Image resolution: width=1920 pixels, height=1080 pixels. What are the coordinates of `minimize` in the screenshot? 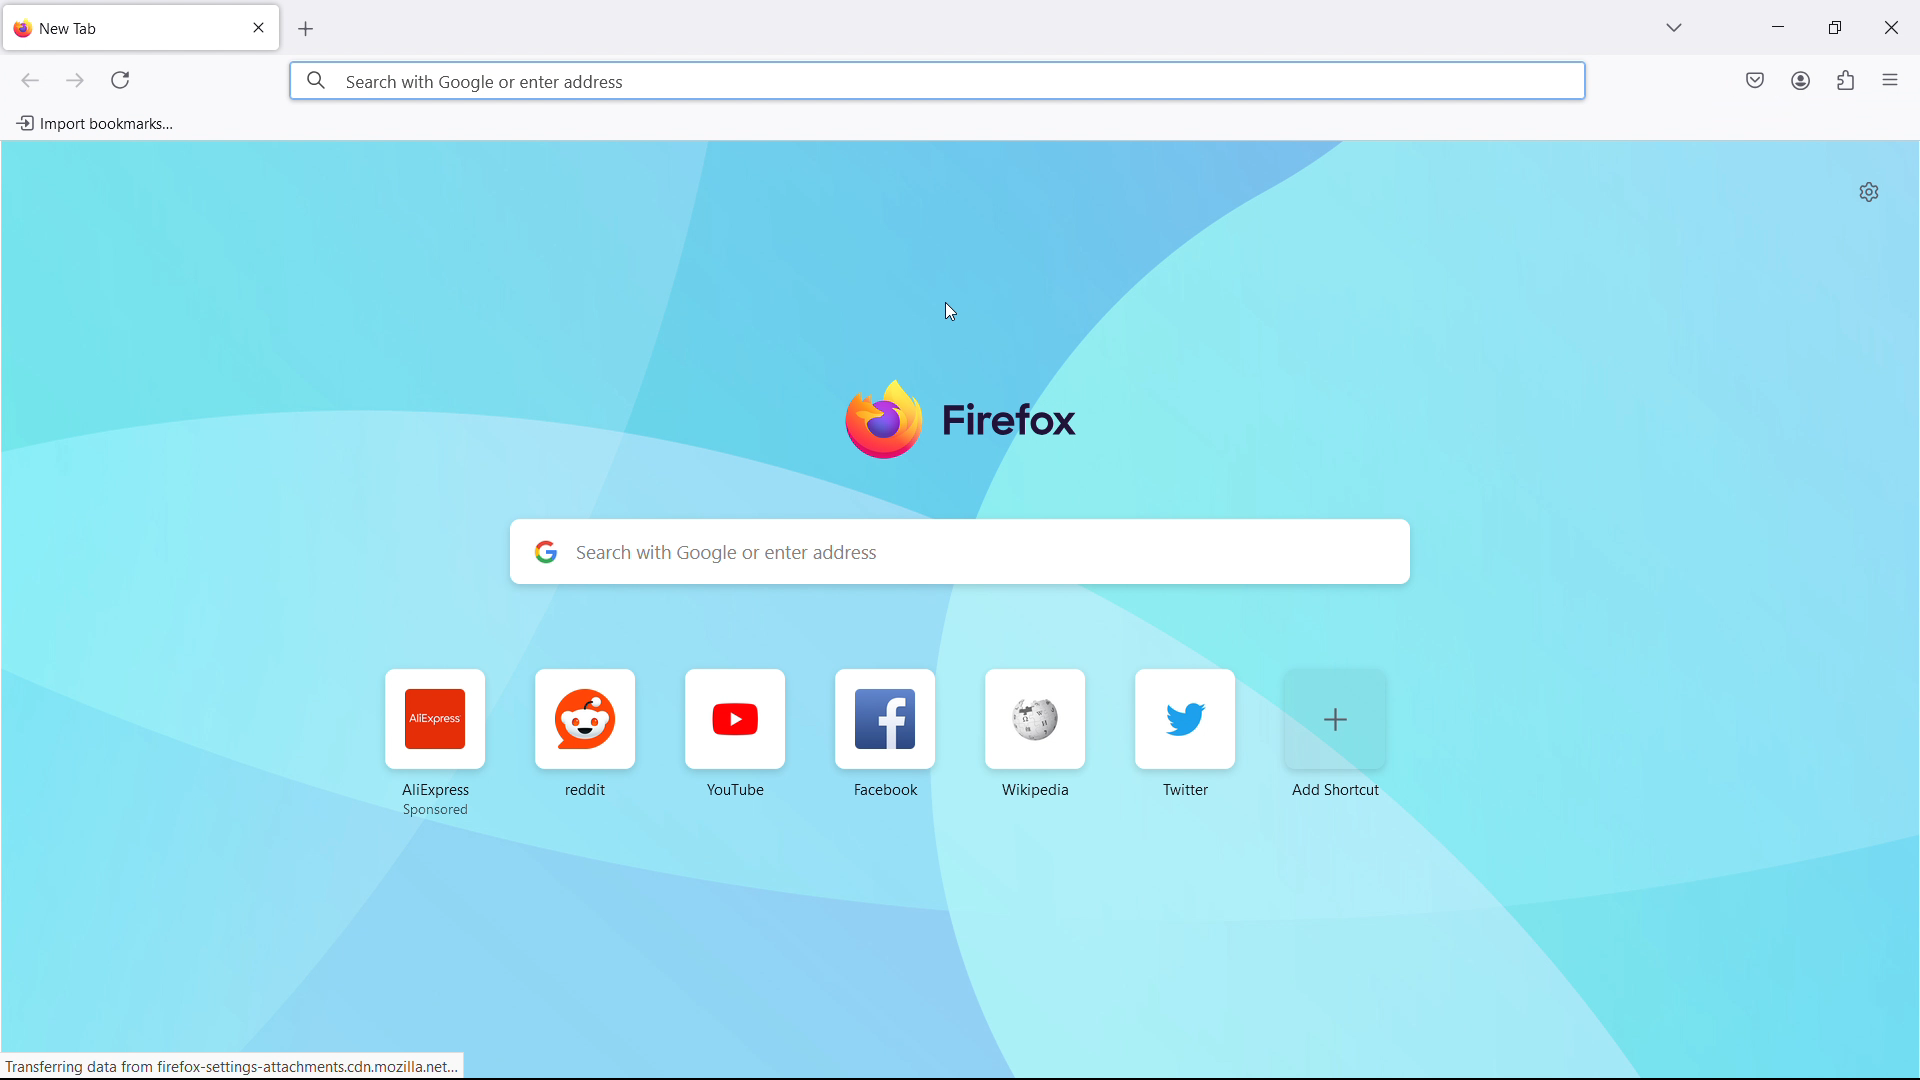 It's located at (1776, 25).